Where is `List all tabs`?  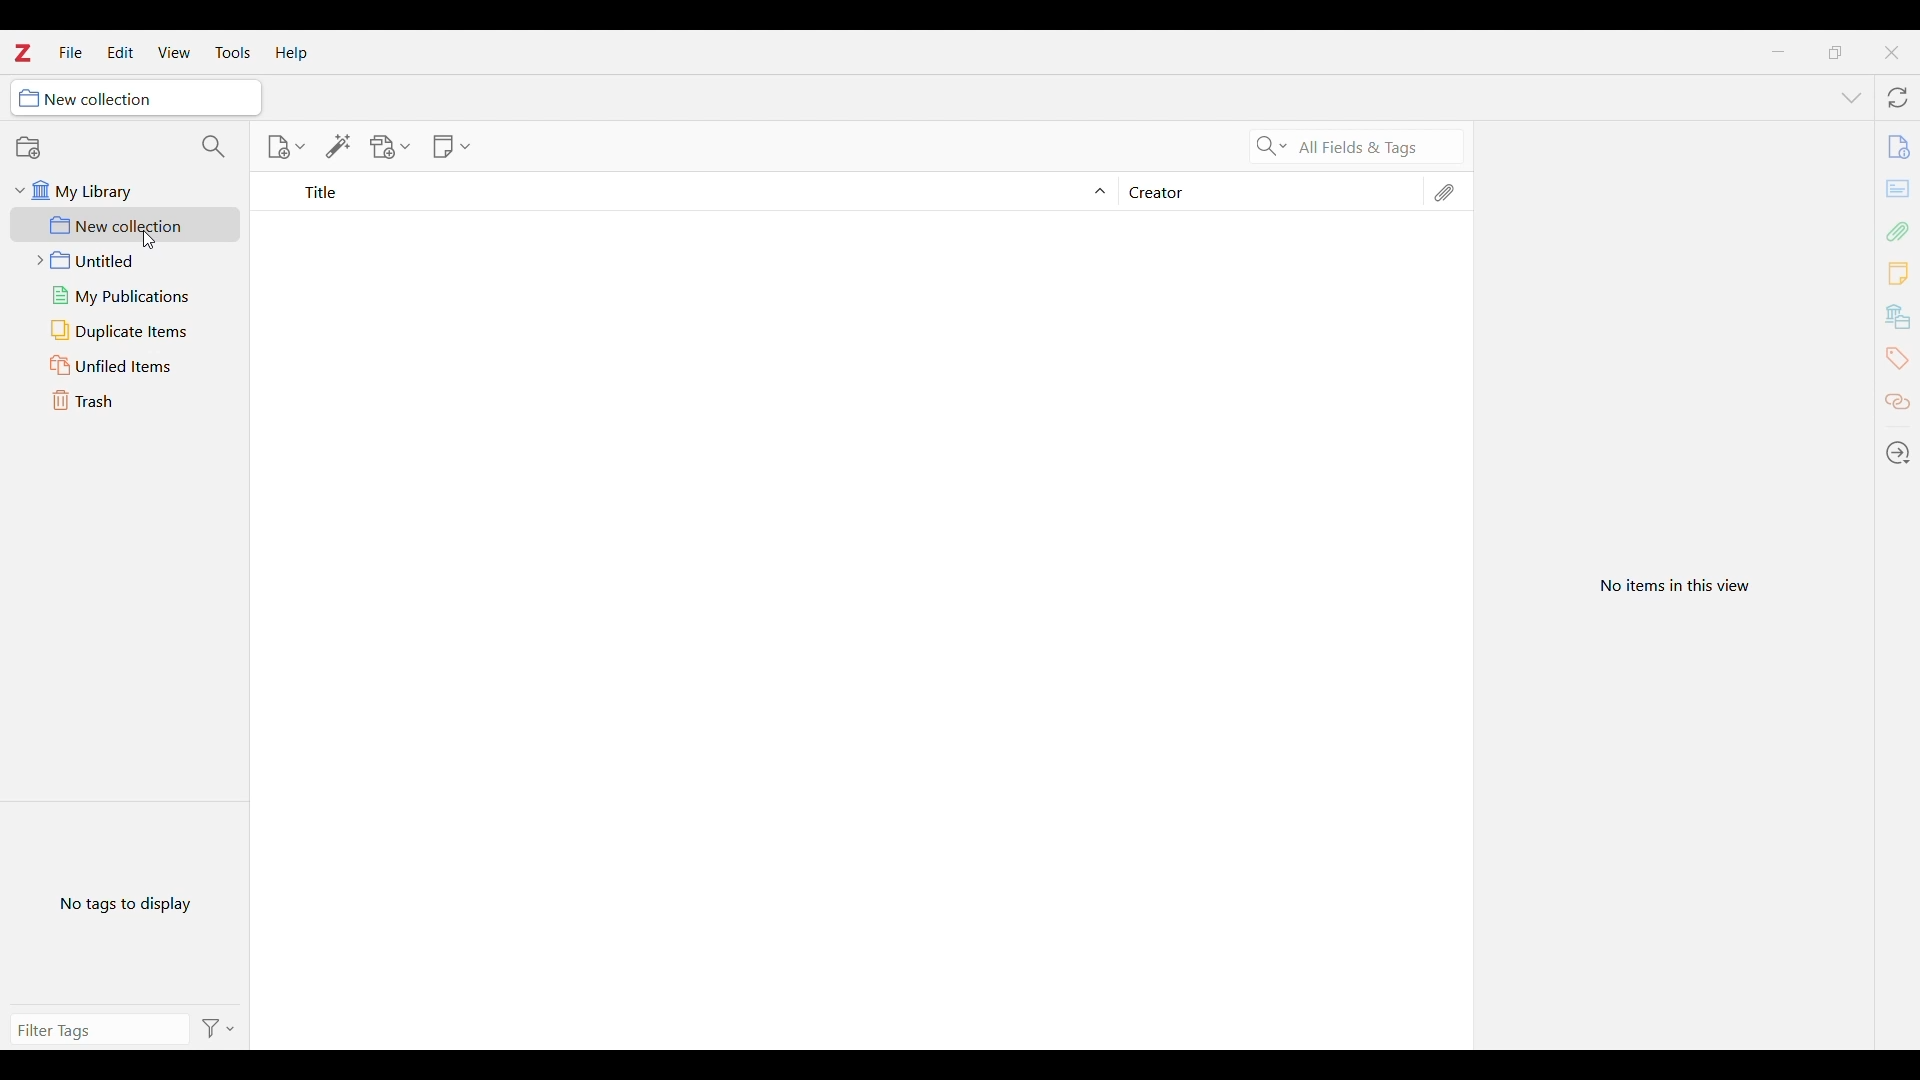
List all tabs is located at coordinates (1852, 99).